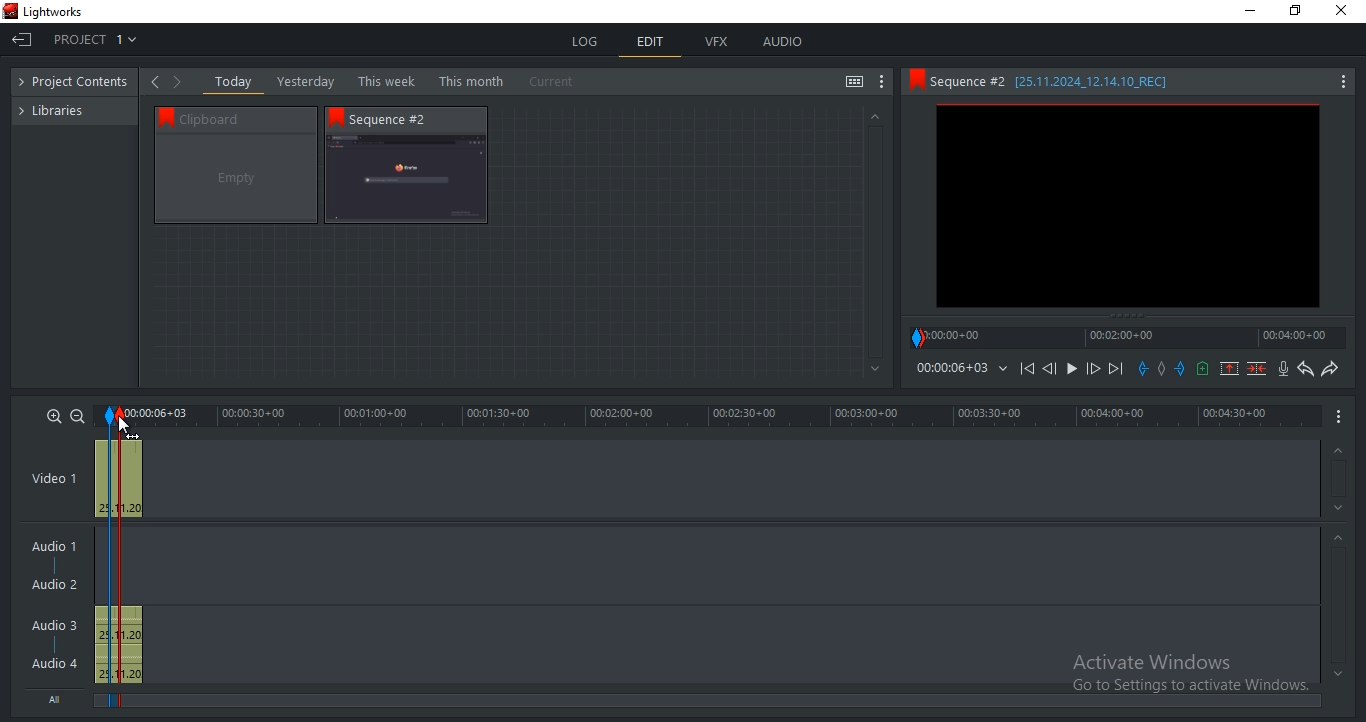  I want to click on record audio, so click(1285, 369).